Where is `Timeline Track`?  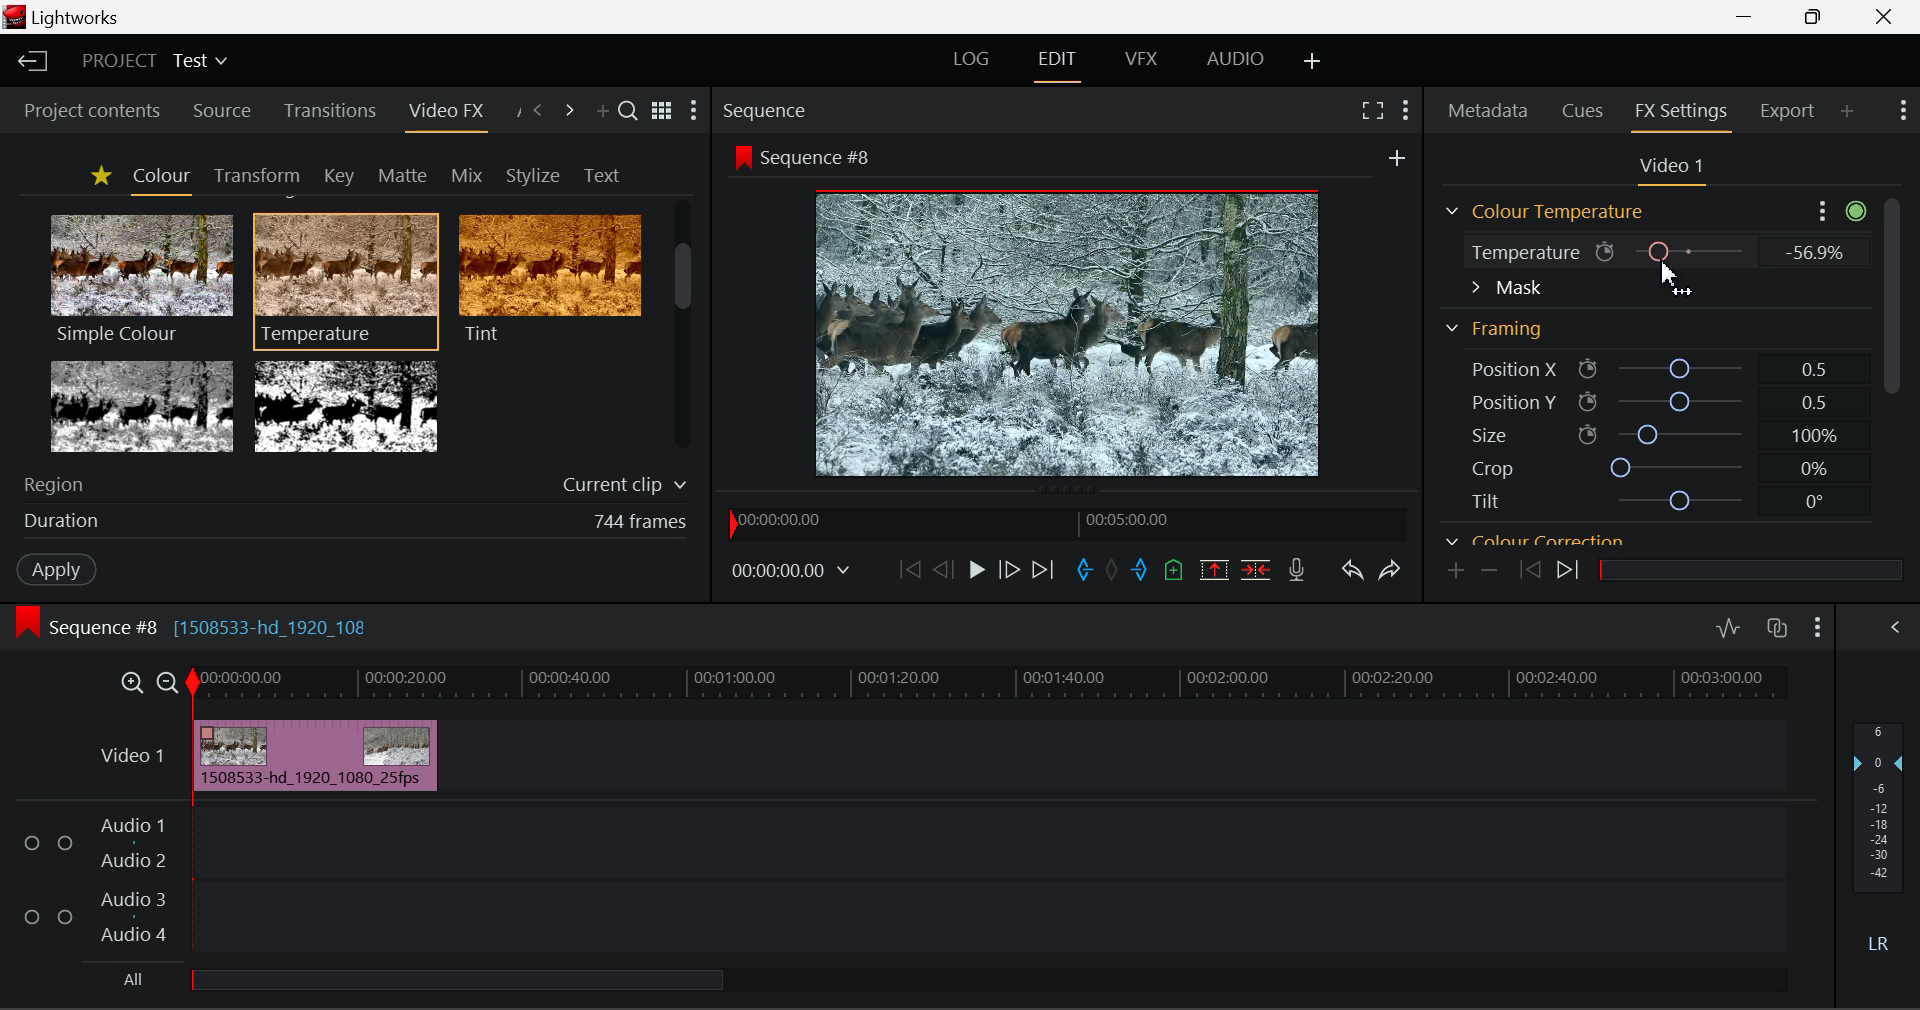 Timeline Track is located at coordinates (992, 684).